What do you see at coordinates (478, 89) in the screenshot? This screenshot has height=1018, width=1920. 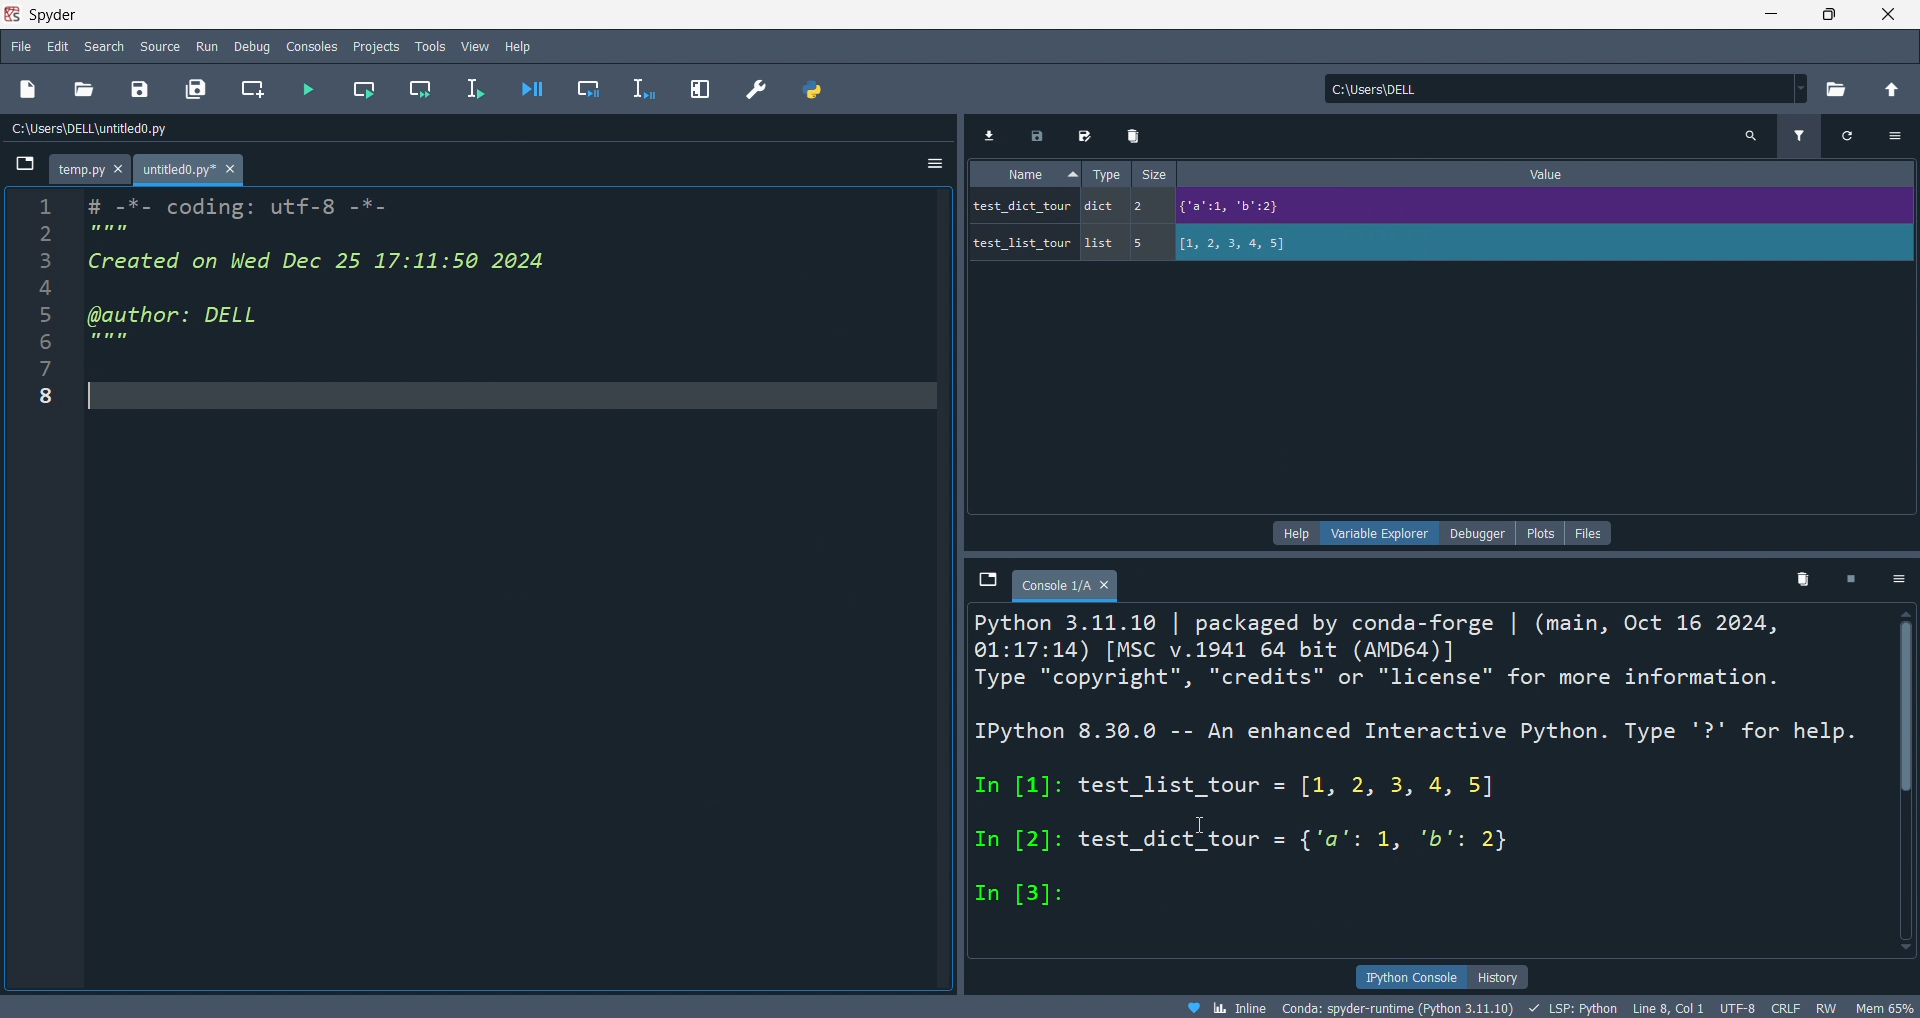 I see `run lin` at bounding box center [478, 89].